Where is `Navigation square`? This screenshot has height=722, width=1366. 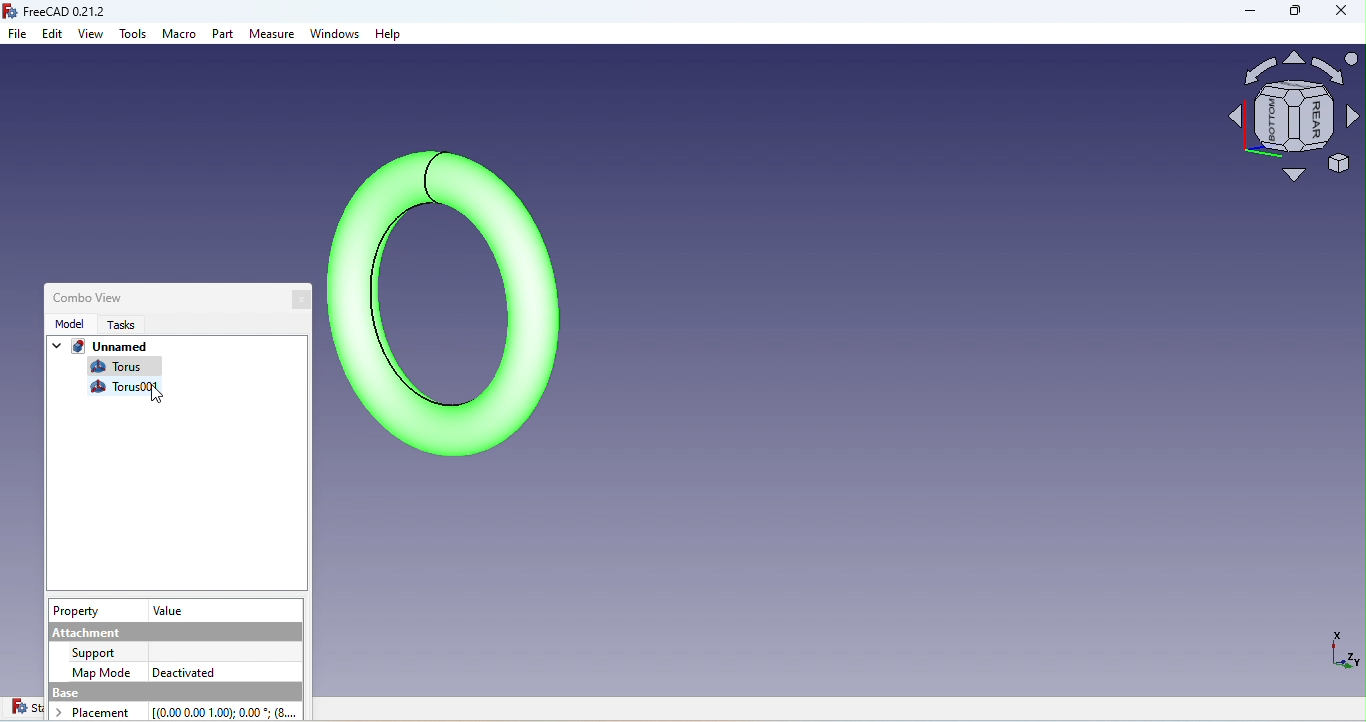 Navigation square is located at coordinates (1294, 122).